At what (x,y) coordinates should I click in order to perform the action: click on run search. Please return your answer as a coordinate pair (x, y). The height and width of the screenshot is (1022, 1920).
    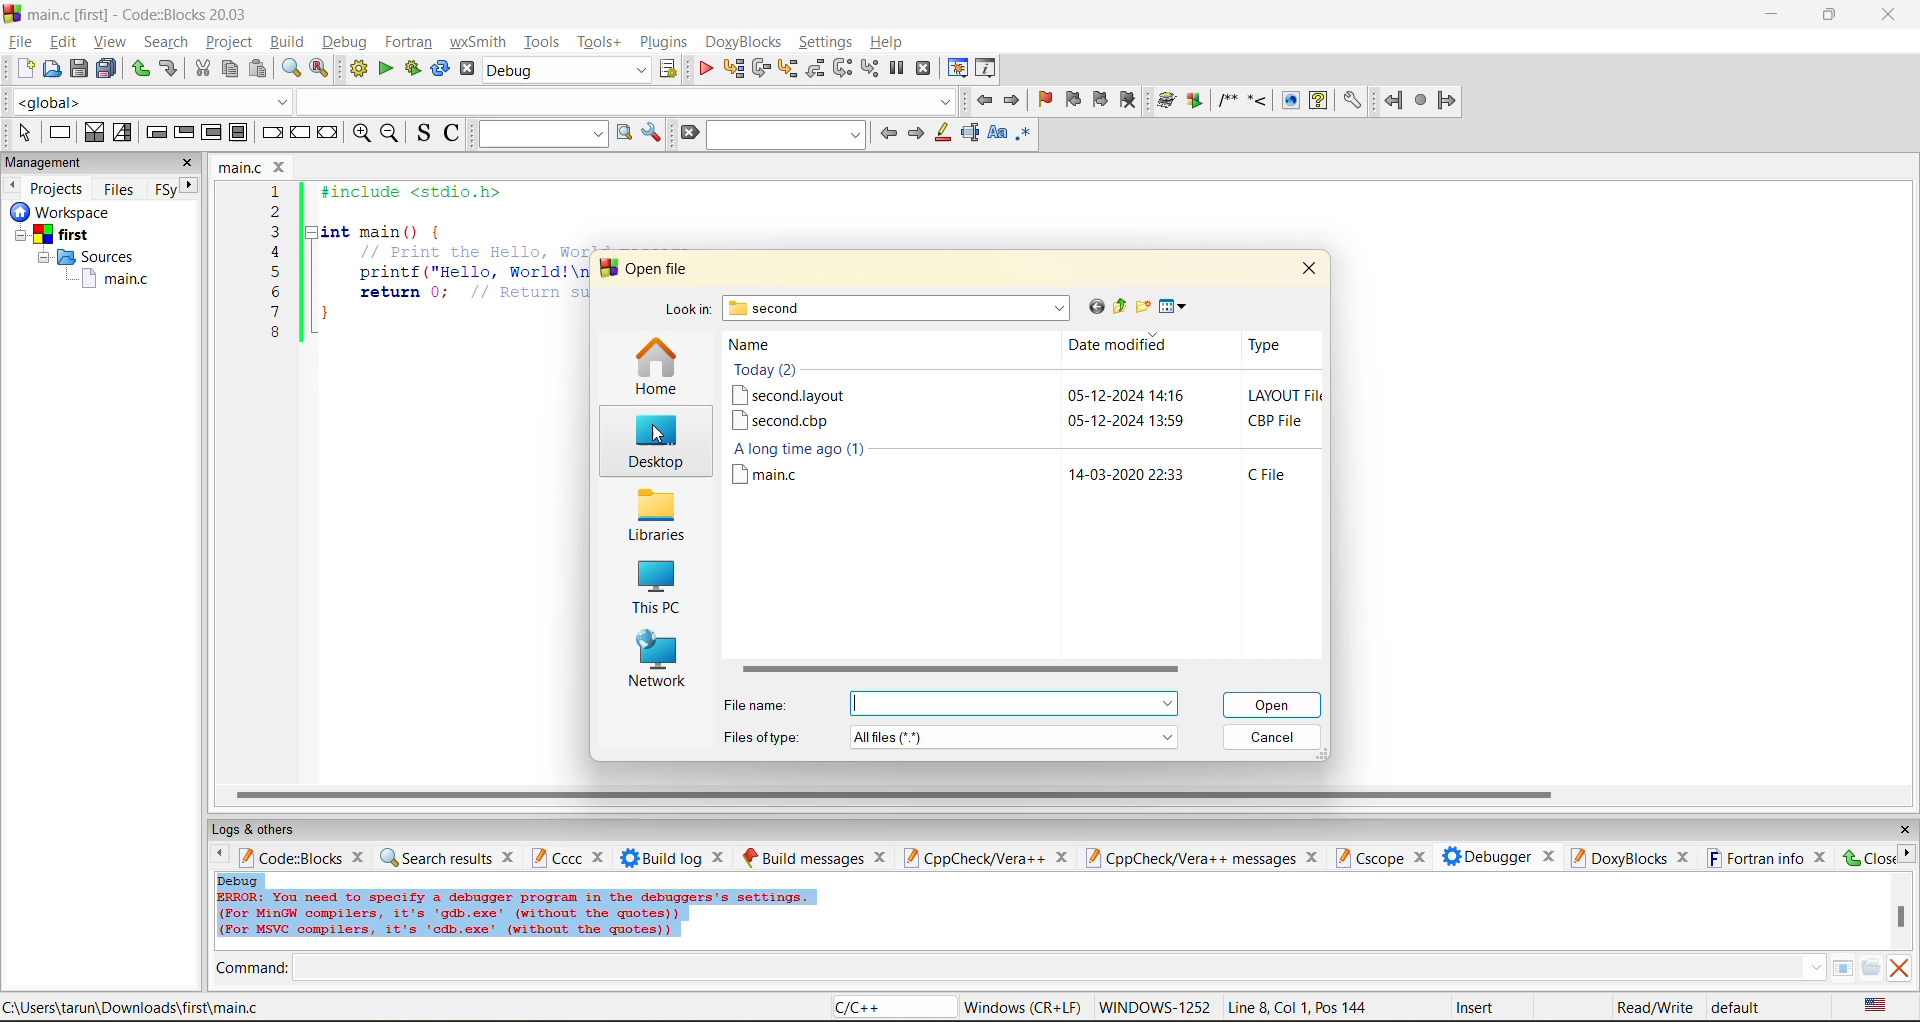
    Looking at the image, I should click on (623, 133).